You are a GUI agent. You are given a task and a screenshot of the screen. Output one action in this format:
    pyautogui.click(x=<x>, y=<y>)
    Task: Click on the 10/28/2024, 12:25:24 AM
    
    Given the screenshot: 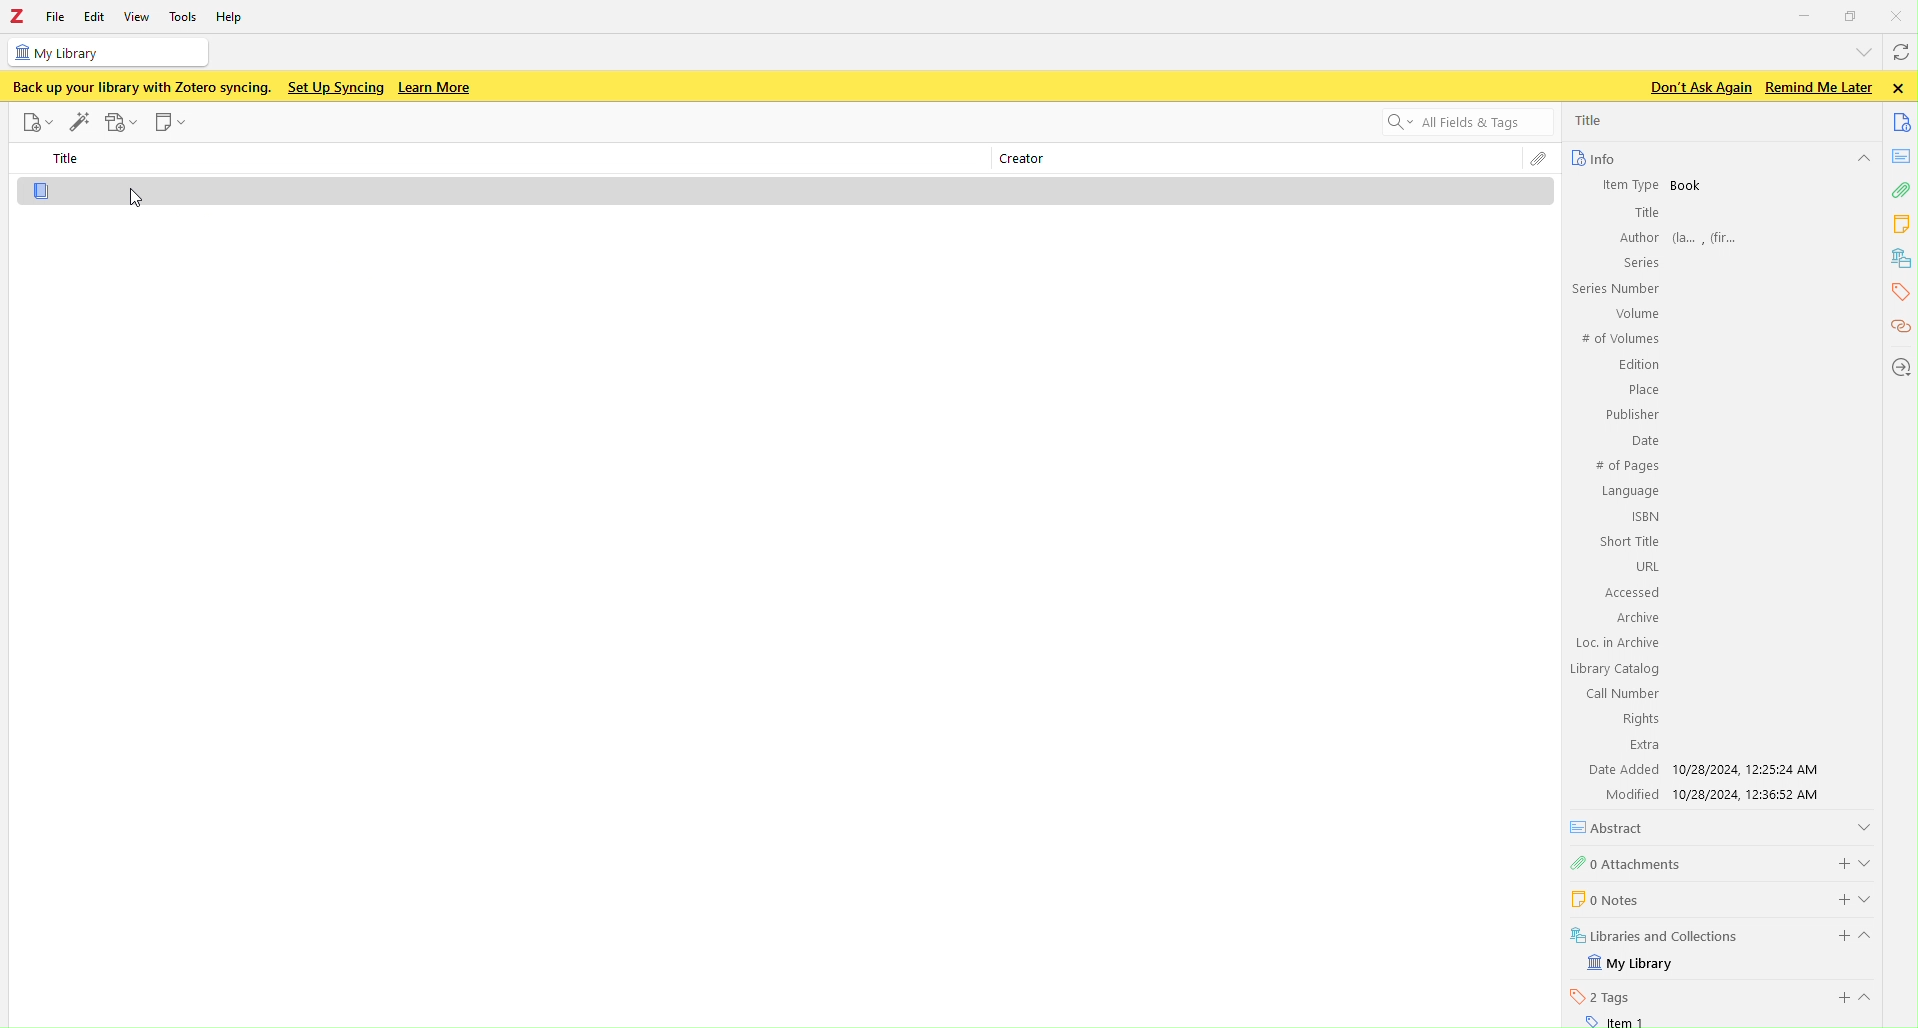 What is the action you would take?
    pyautogui.click(x=1752, y=769)
    